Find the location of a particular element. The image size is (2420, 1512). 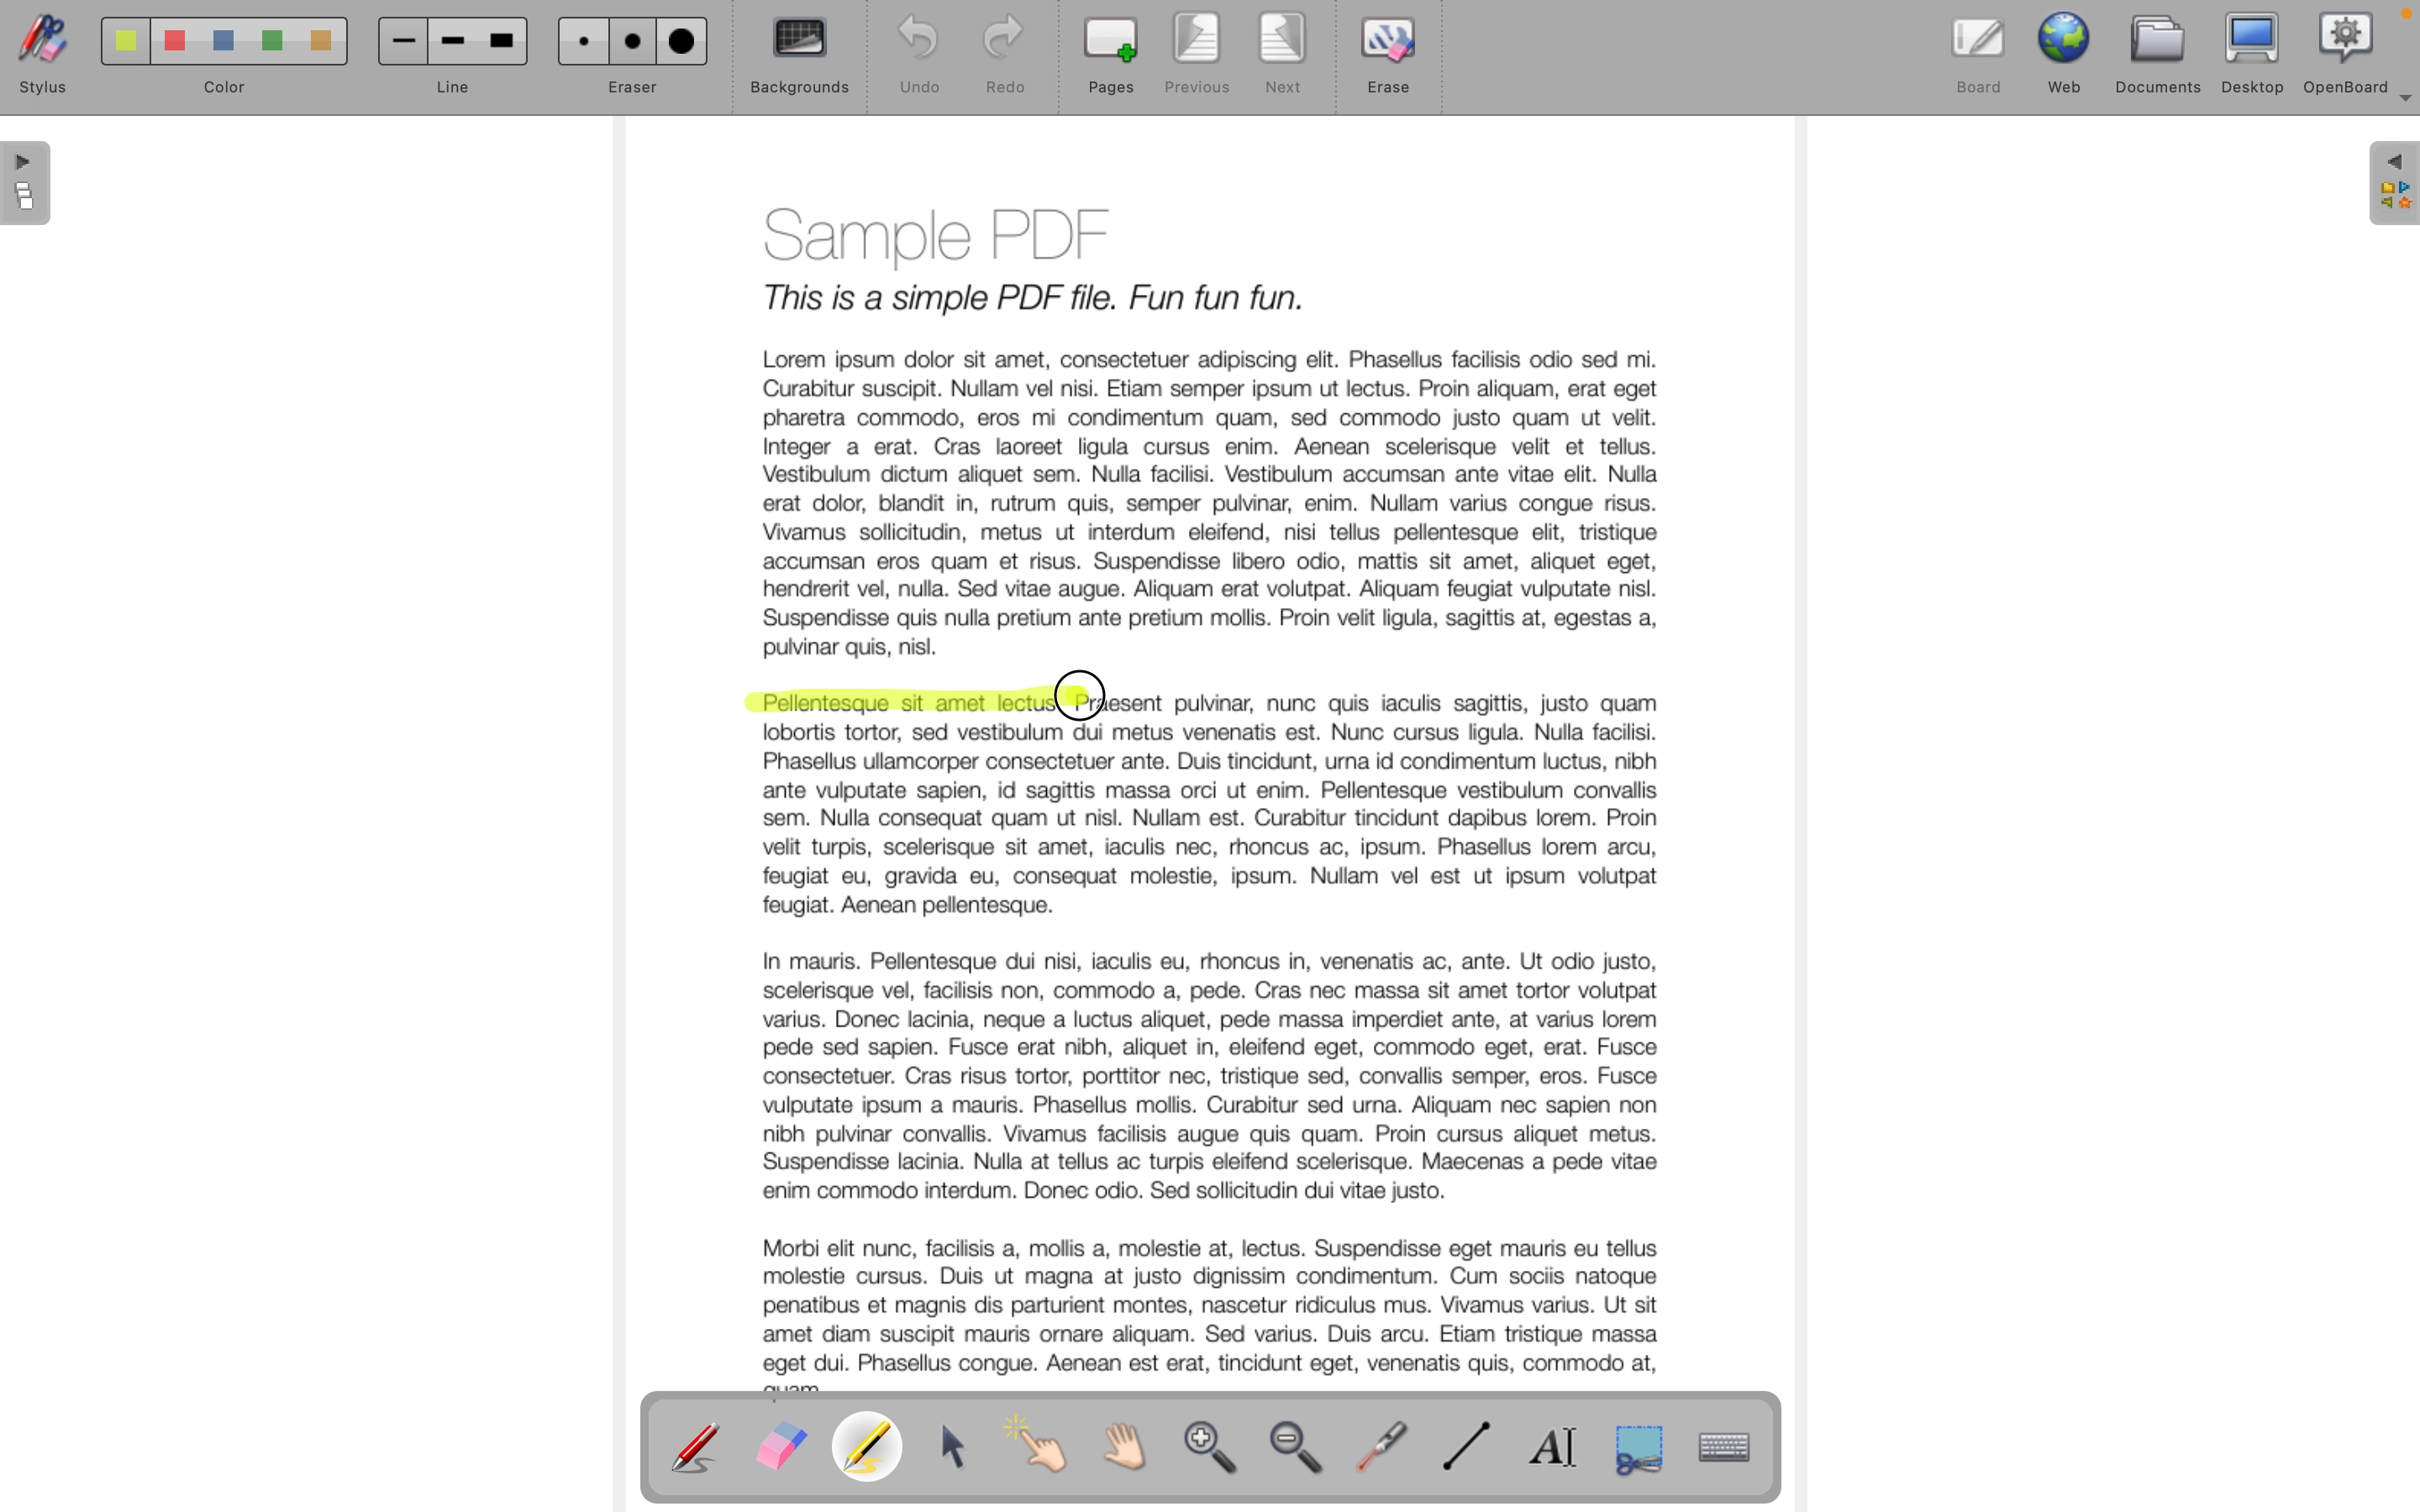

undo is located at coordinates (909, 56).